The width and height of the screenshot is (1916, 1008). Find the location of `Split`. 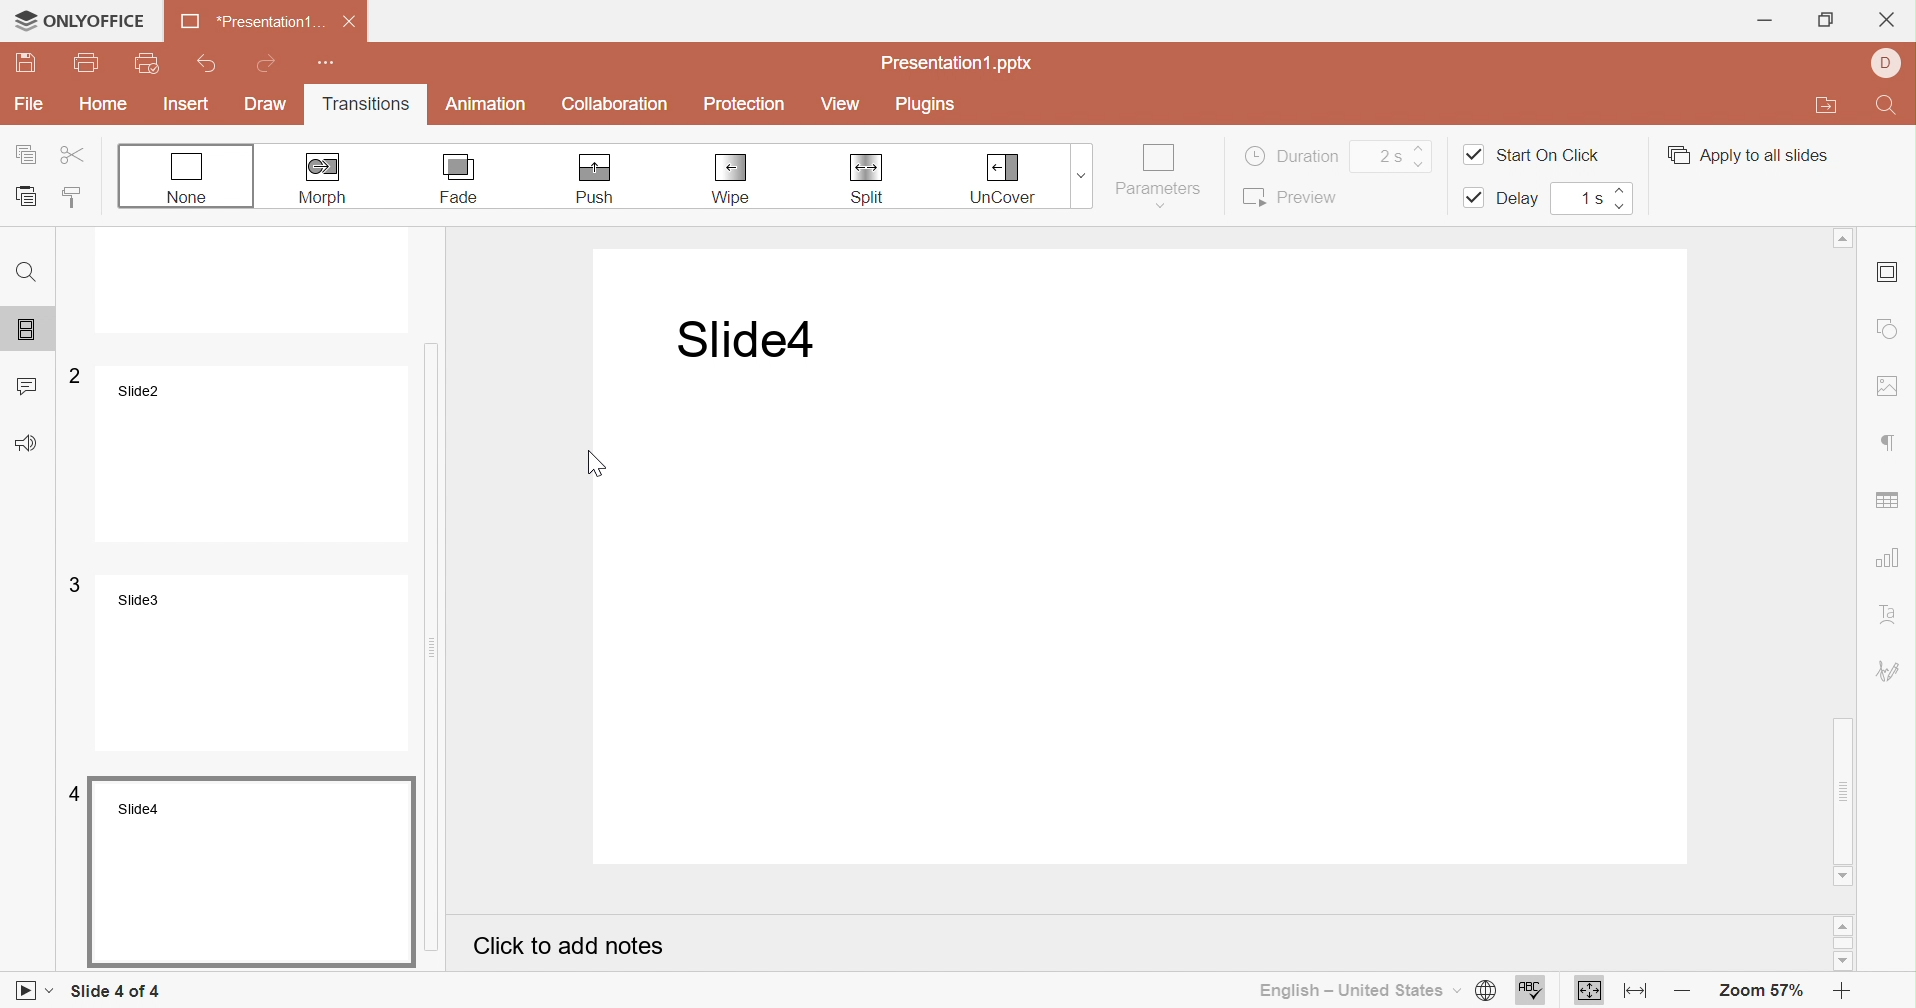

Split is located at coordinates (873, 180).